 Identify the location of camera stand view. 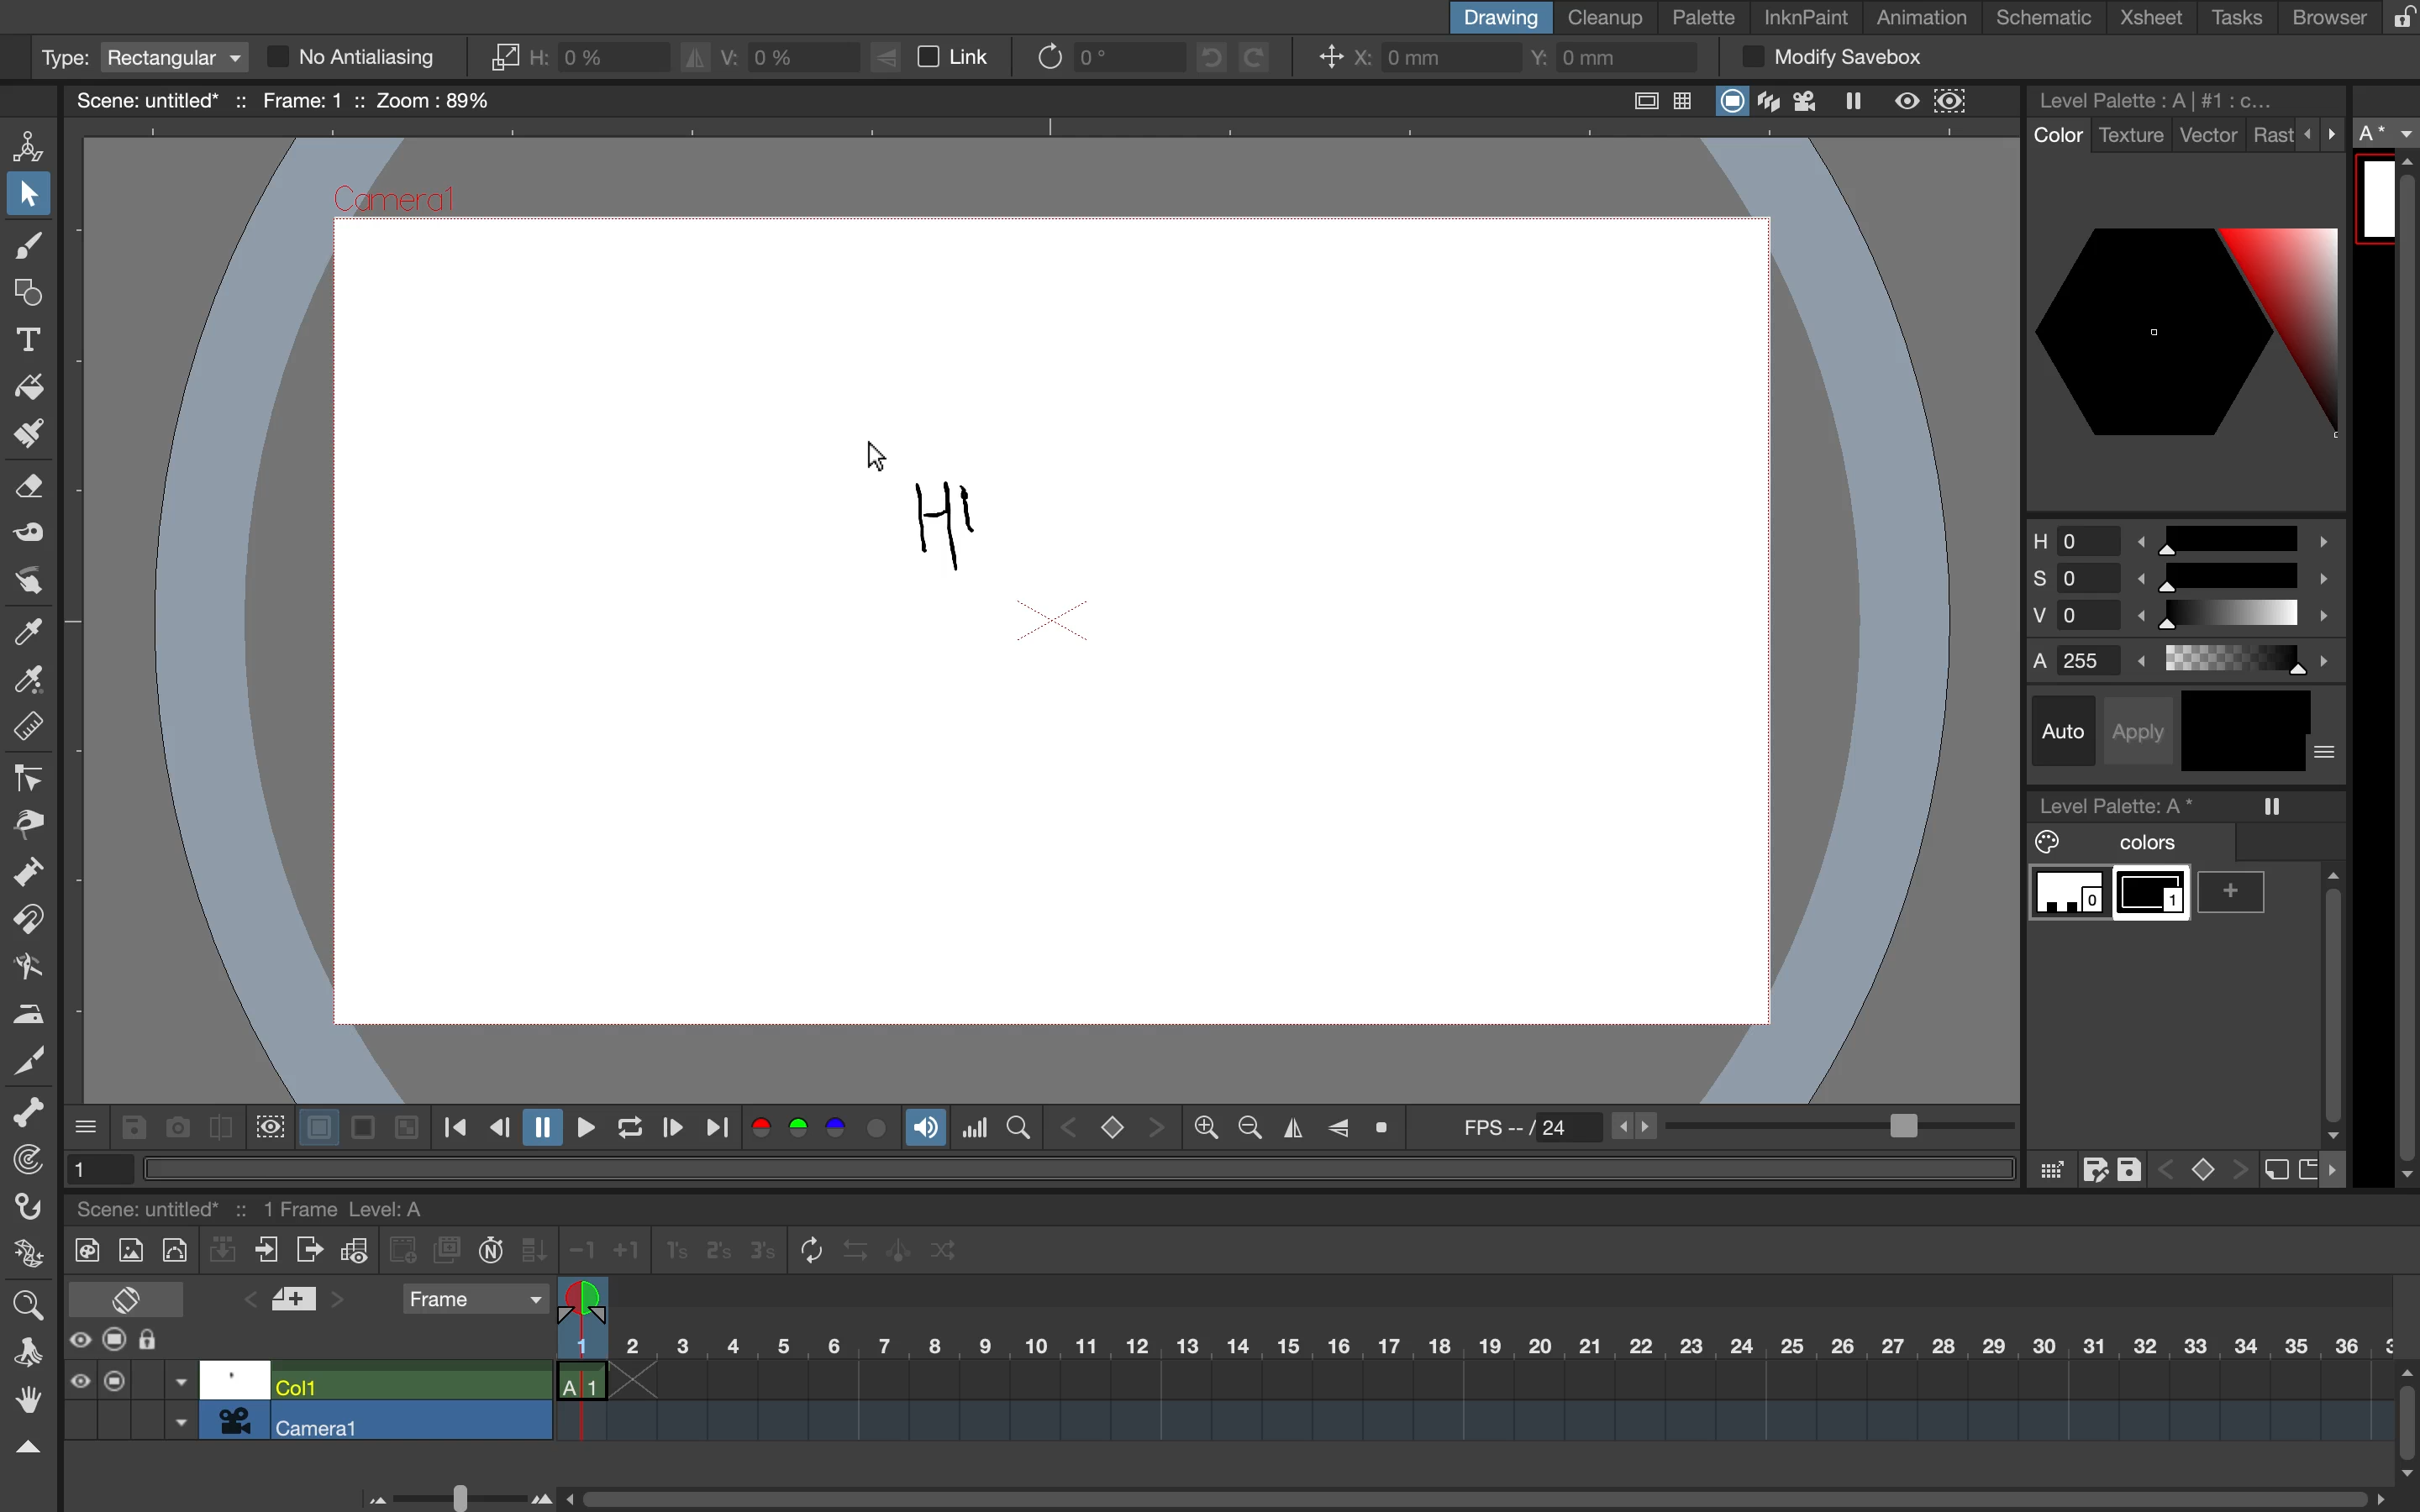
(1729, 103).